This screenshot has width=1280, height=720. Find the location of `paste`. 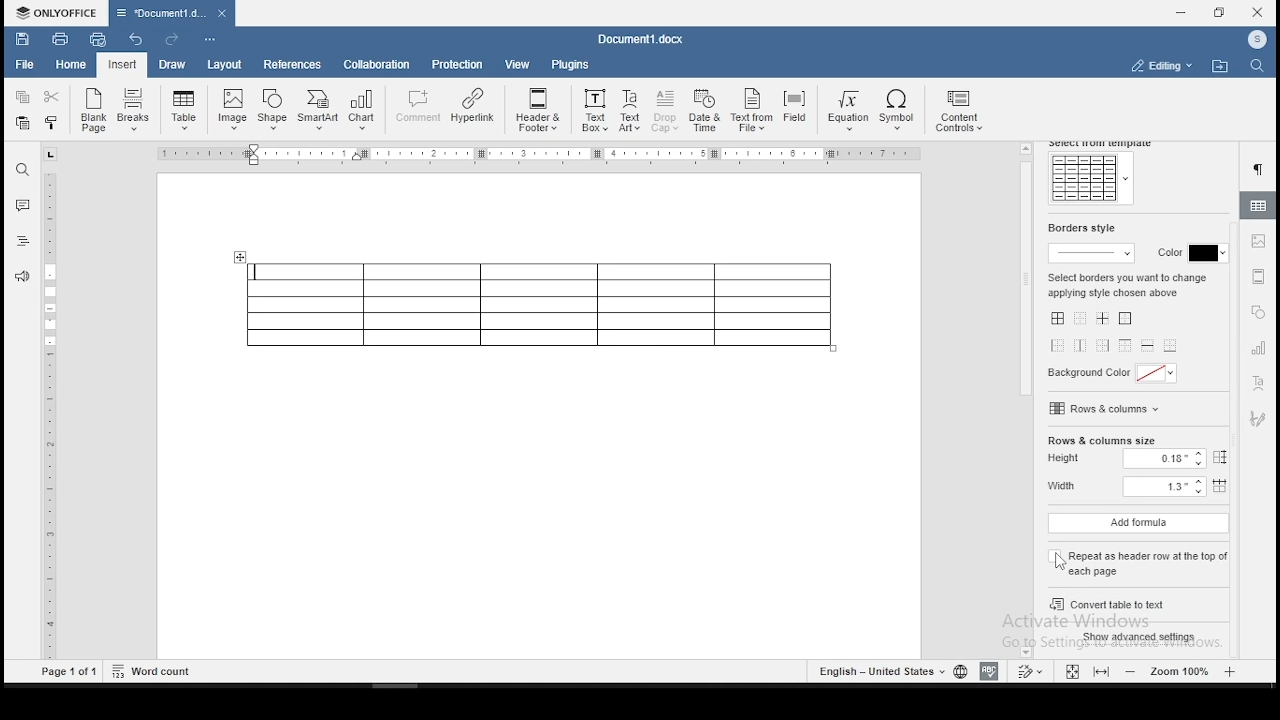

paste is located at coordinates (23, 126).